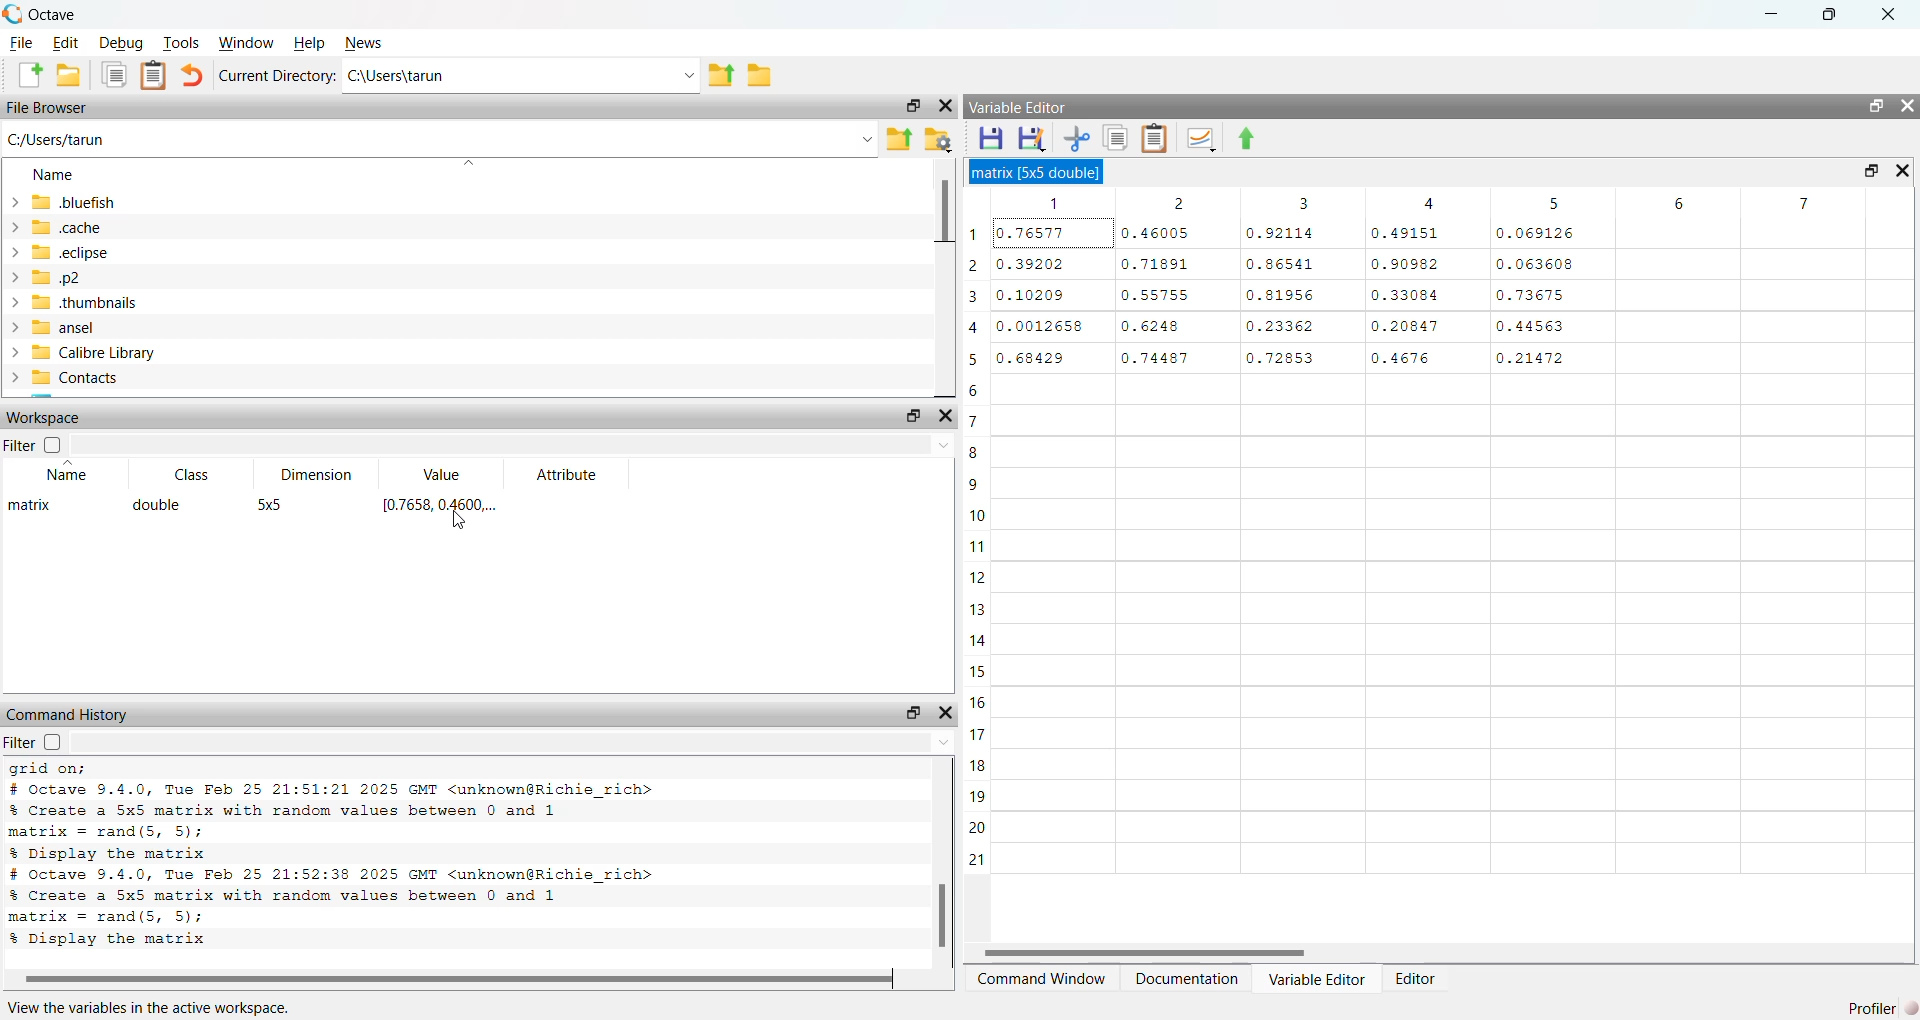 Image resolution: width=1920 pixels, height=1020 pixels. I want to click on save, so click(68, 74).